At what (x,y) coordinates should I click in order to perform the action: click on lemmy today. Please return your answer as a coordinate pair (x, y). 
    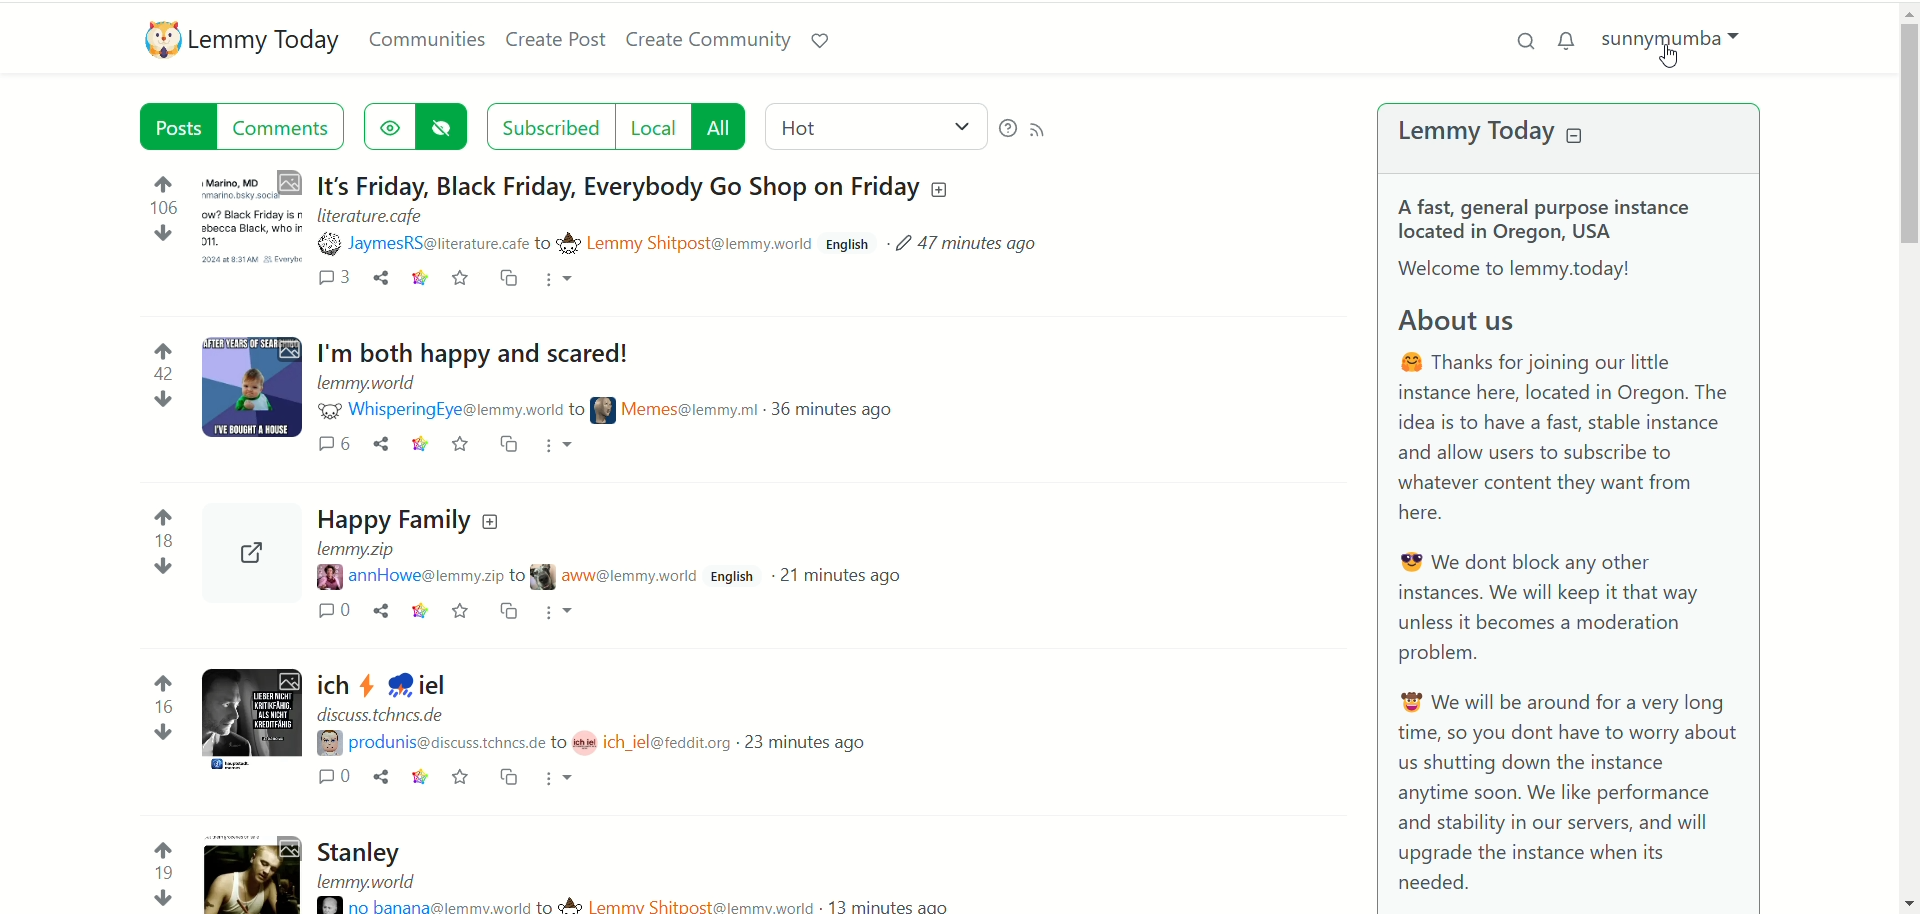
    Looking at the image, I should click on (267, 42).